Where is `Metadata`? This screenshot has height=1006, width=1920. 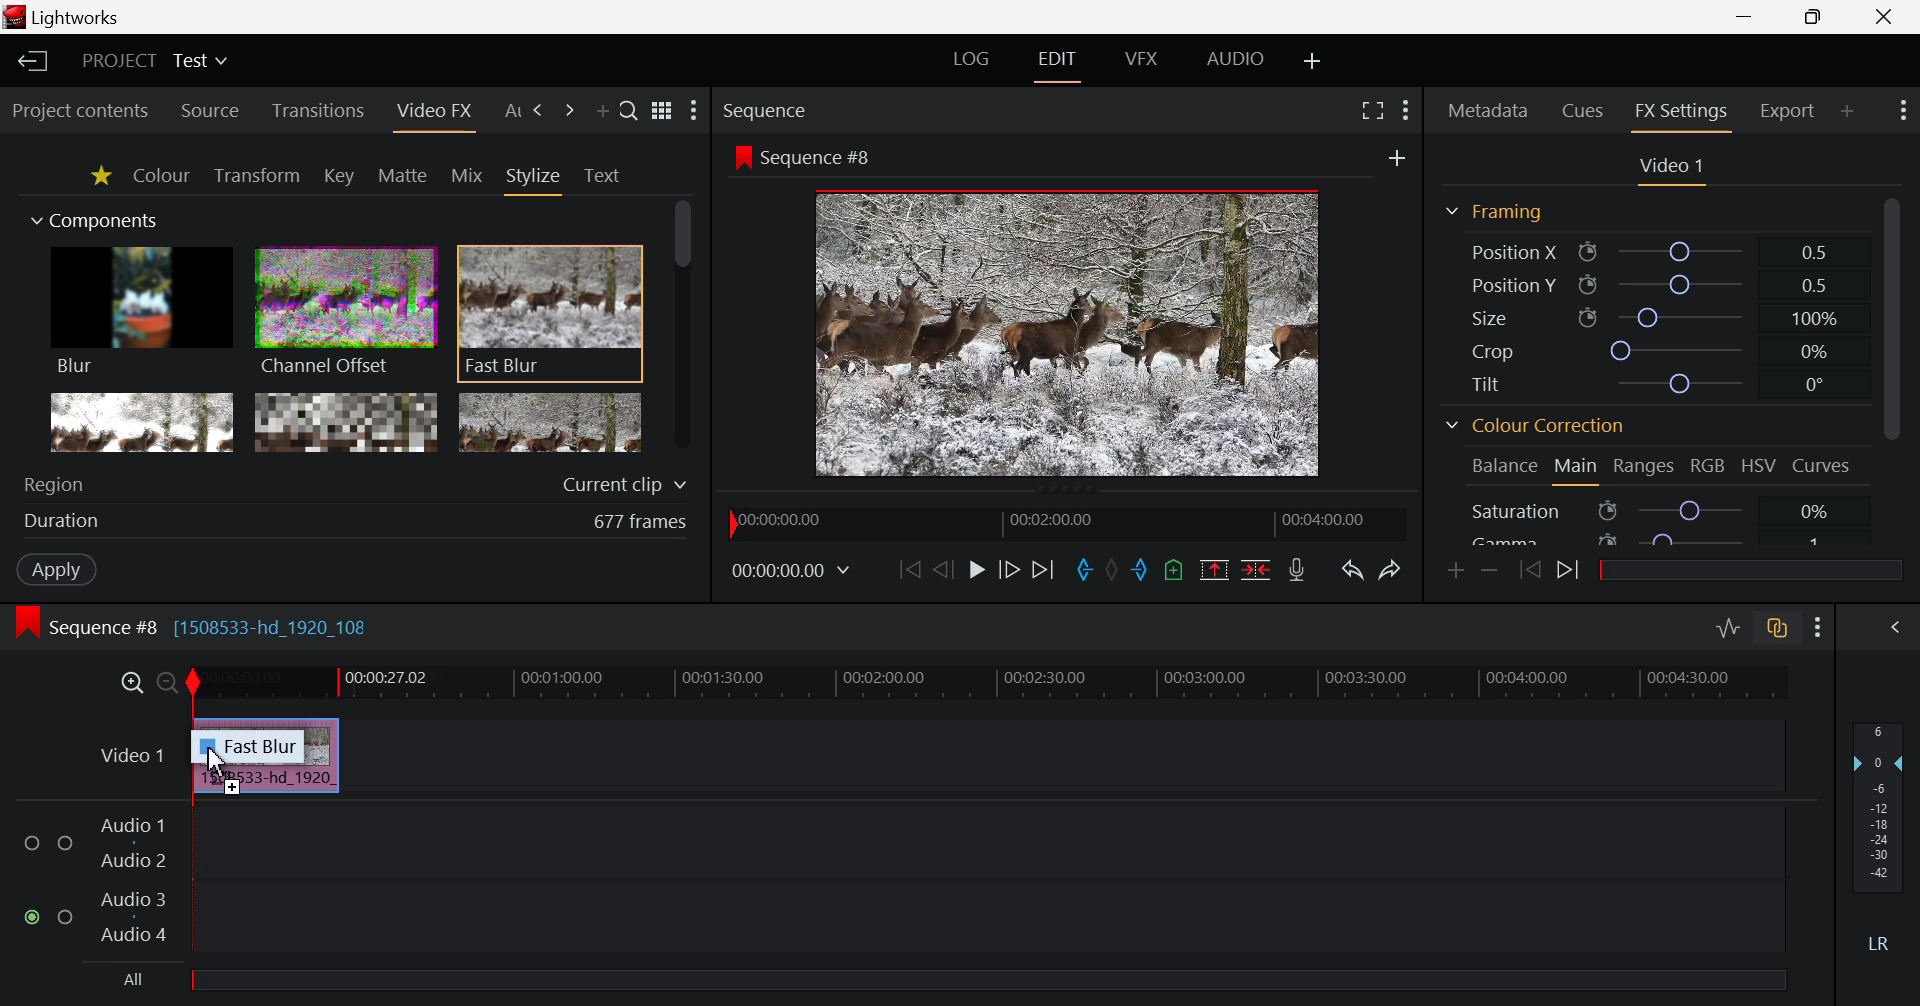
Metadata is located at coordinates (1487, 113).